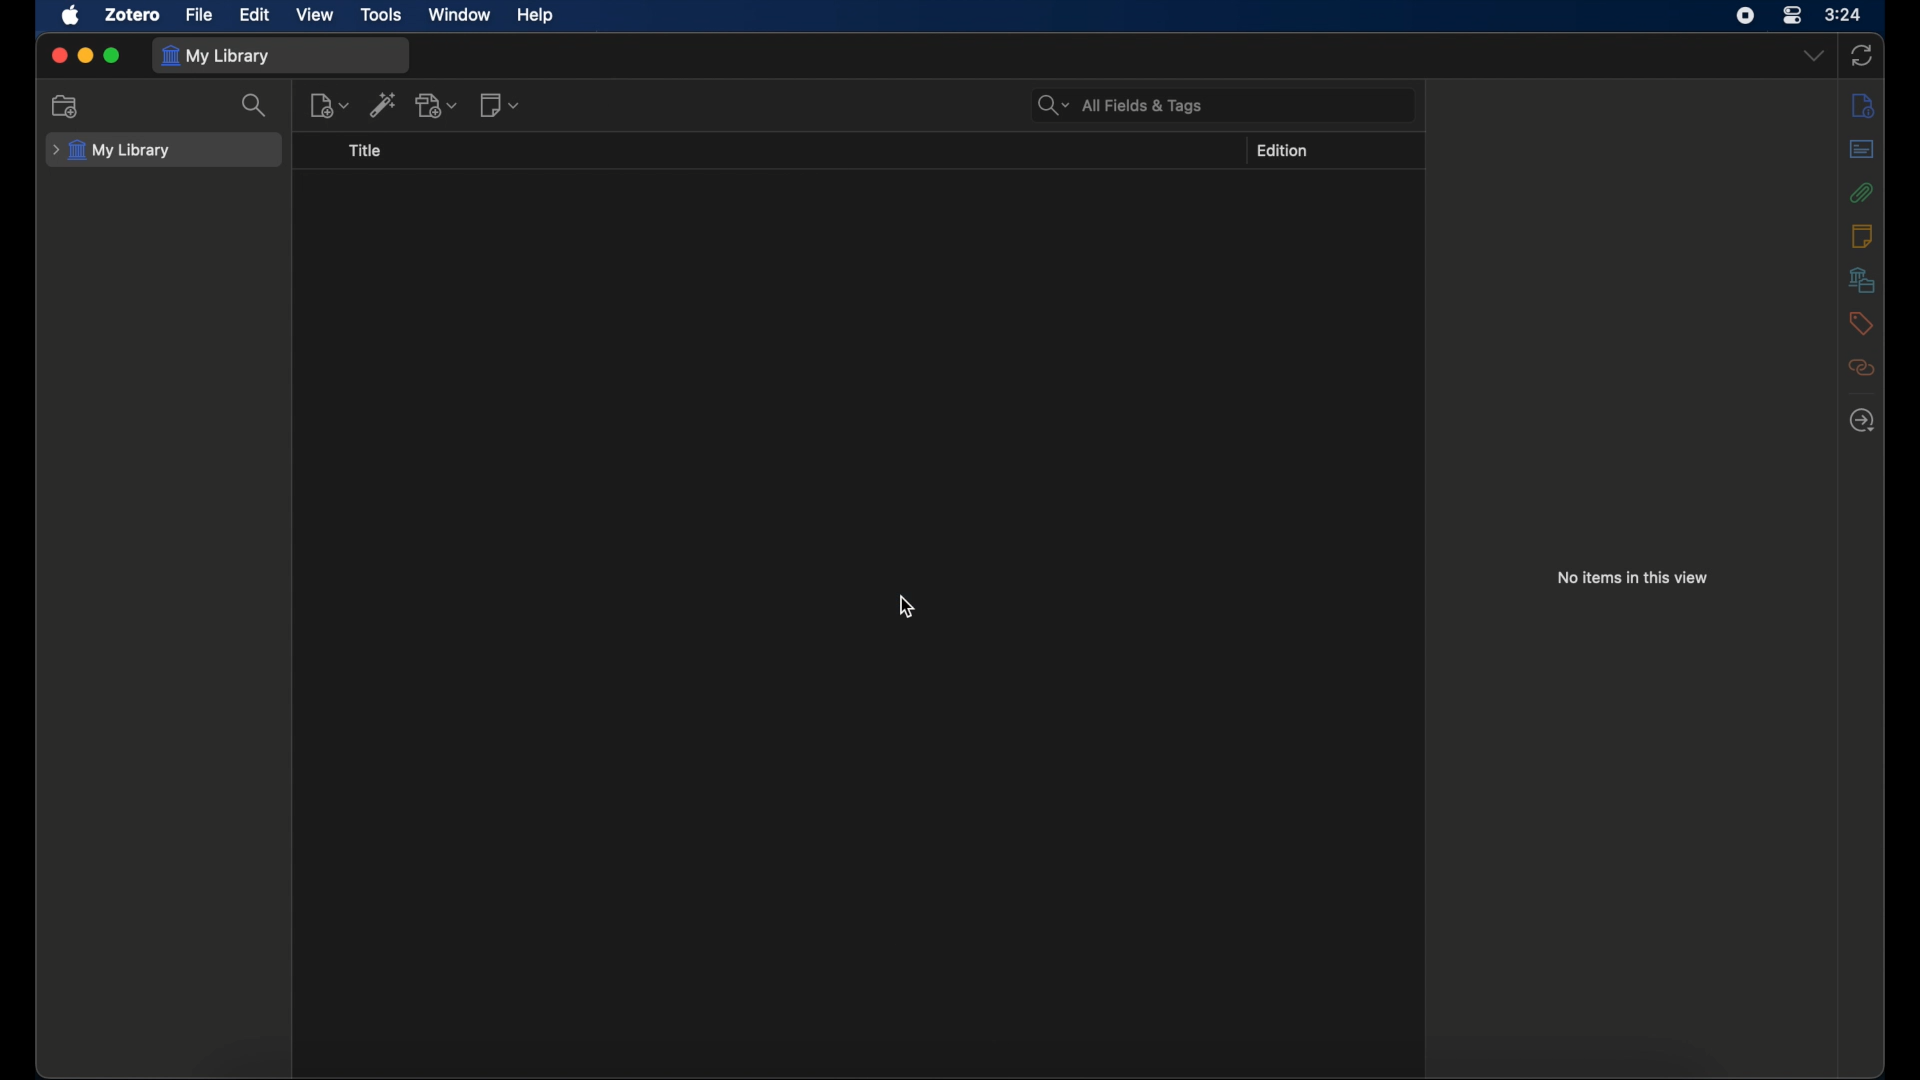 This screenshot has width=1920, height=1080. I want to click on sync, so click(1862, 56).